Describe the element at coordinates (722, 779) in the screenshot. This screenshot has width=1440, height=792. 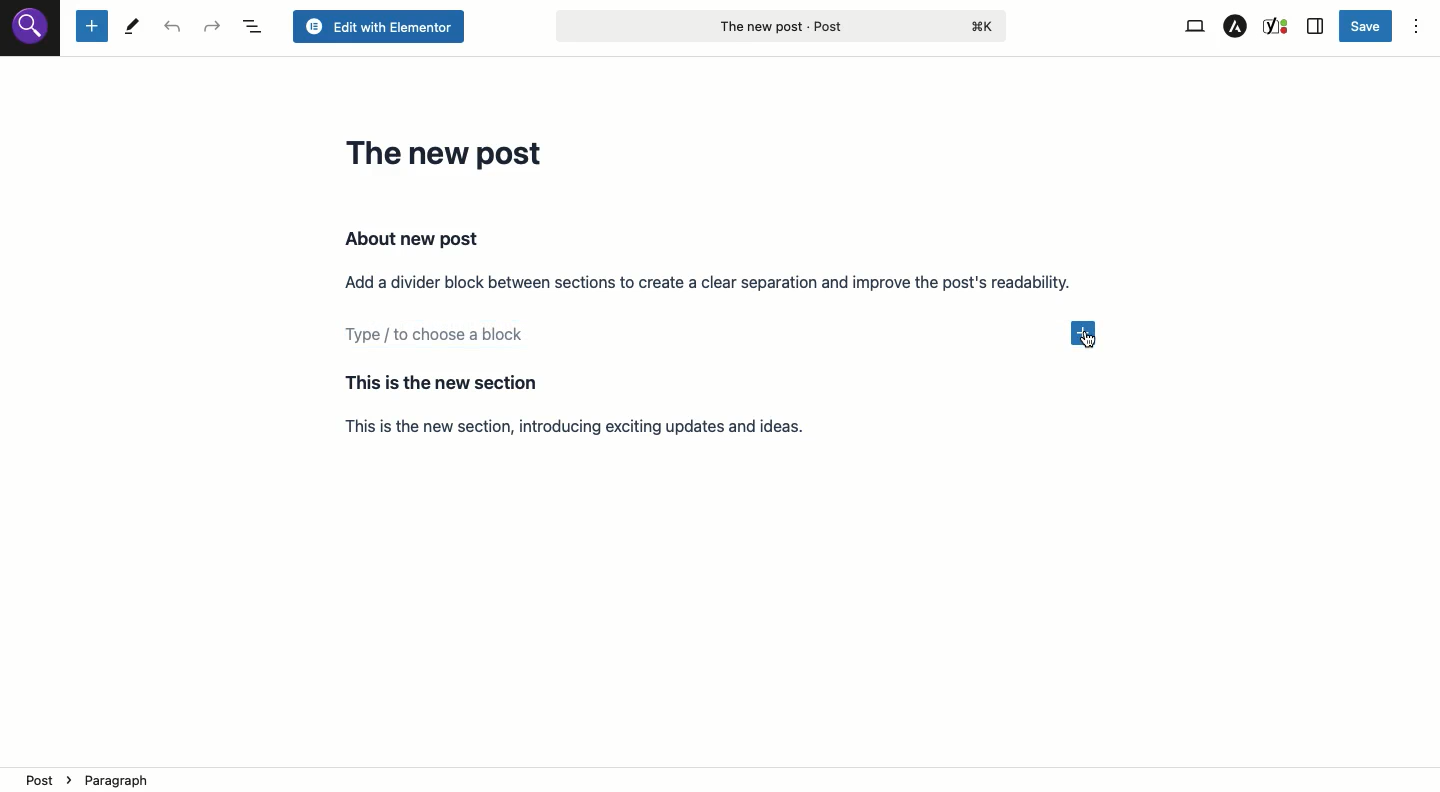
I see `Location` at that location.